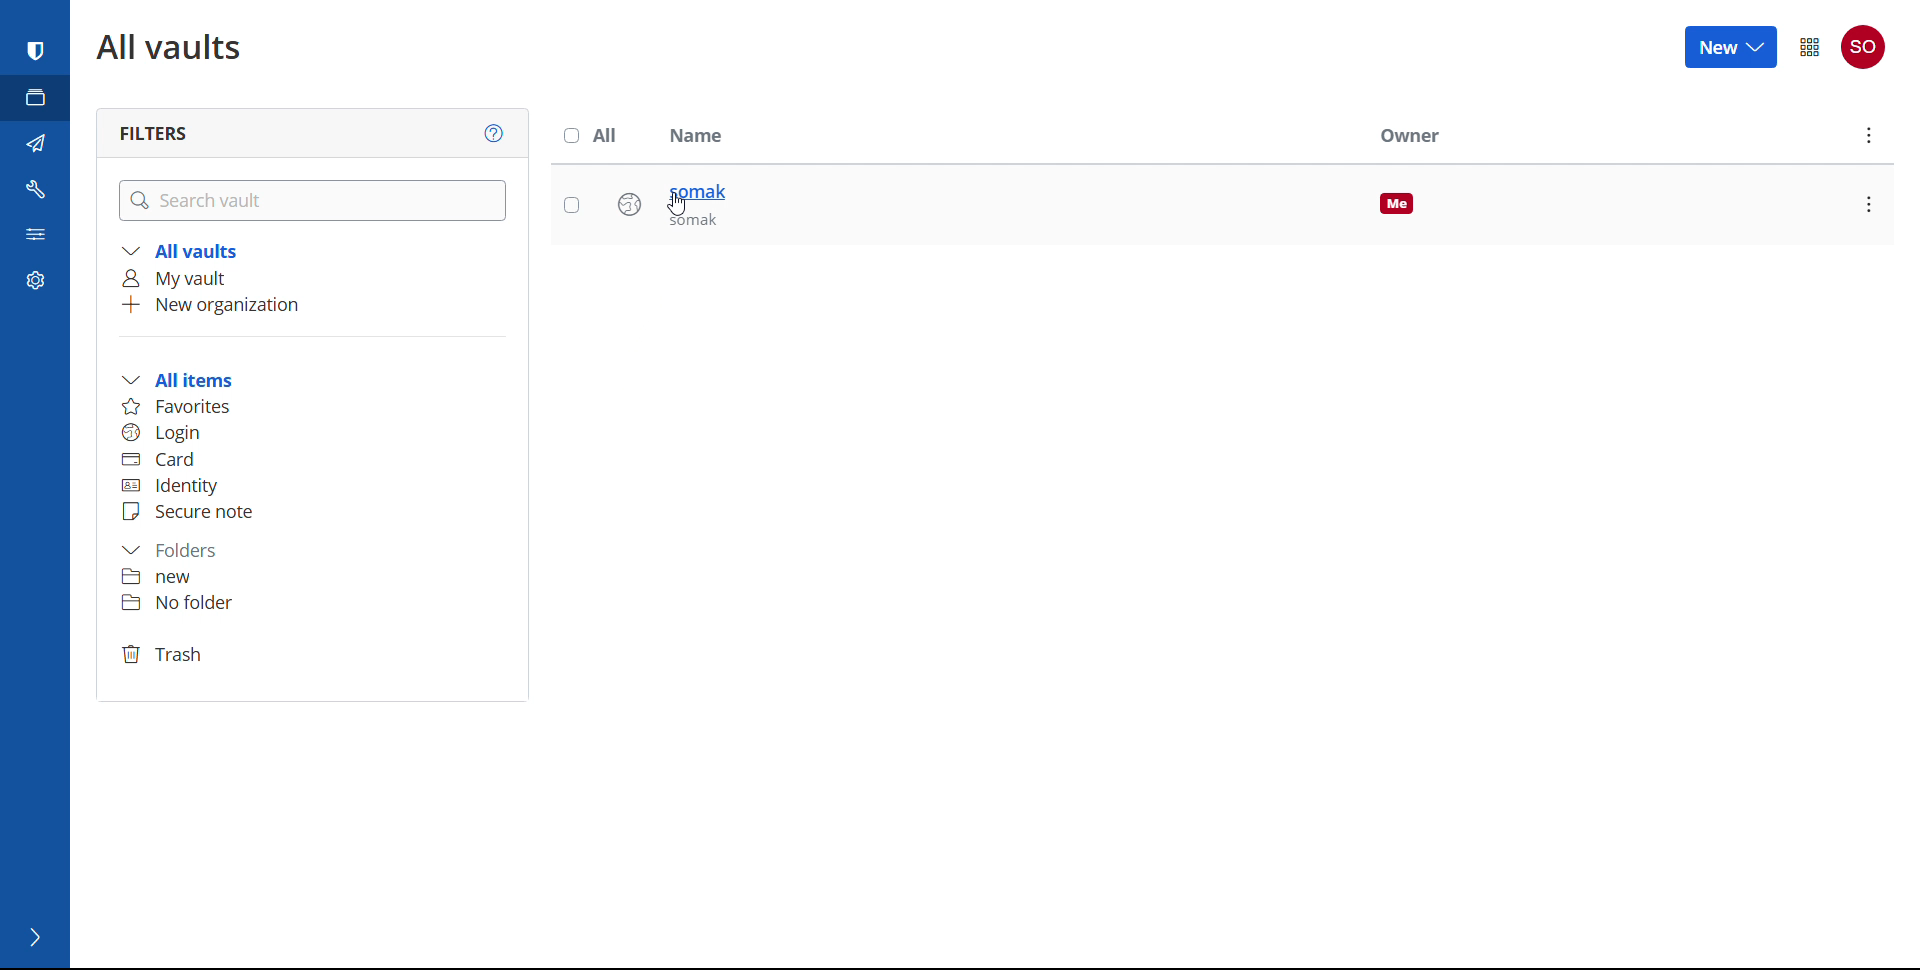  What do you see at coordinates (1408, 136) in the screenshot?
I see `owner` at bounding box center [1408, 136].